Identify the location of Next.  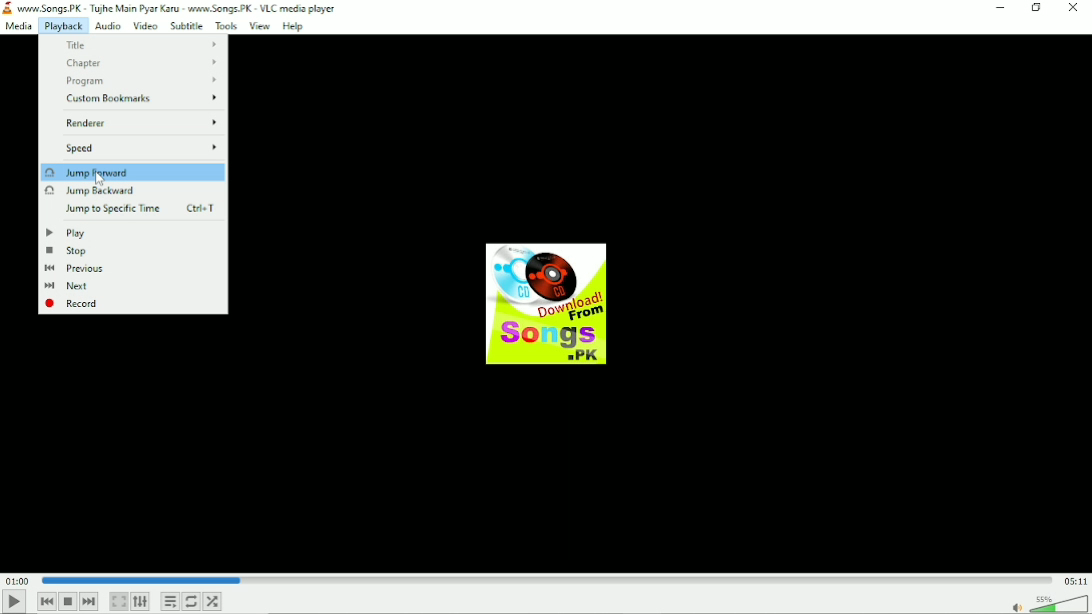
(67, 285).